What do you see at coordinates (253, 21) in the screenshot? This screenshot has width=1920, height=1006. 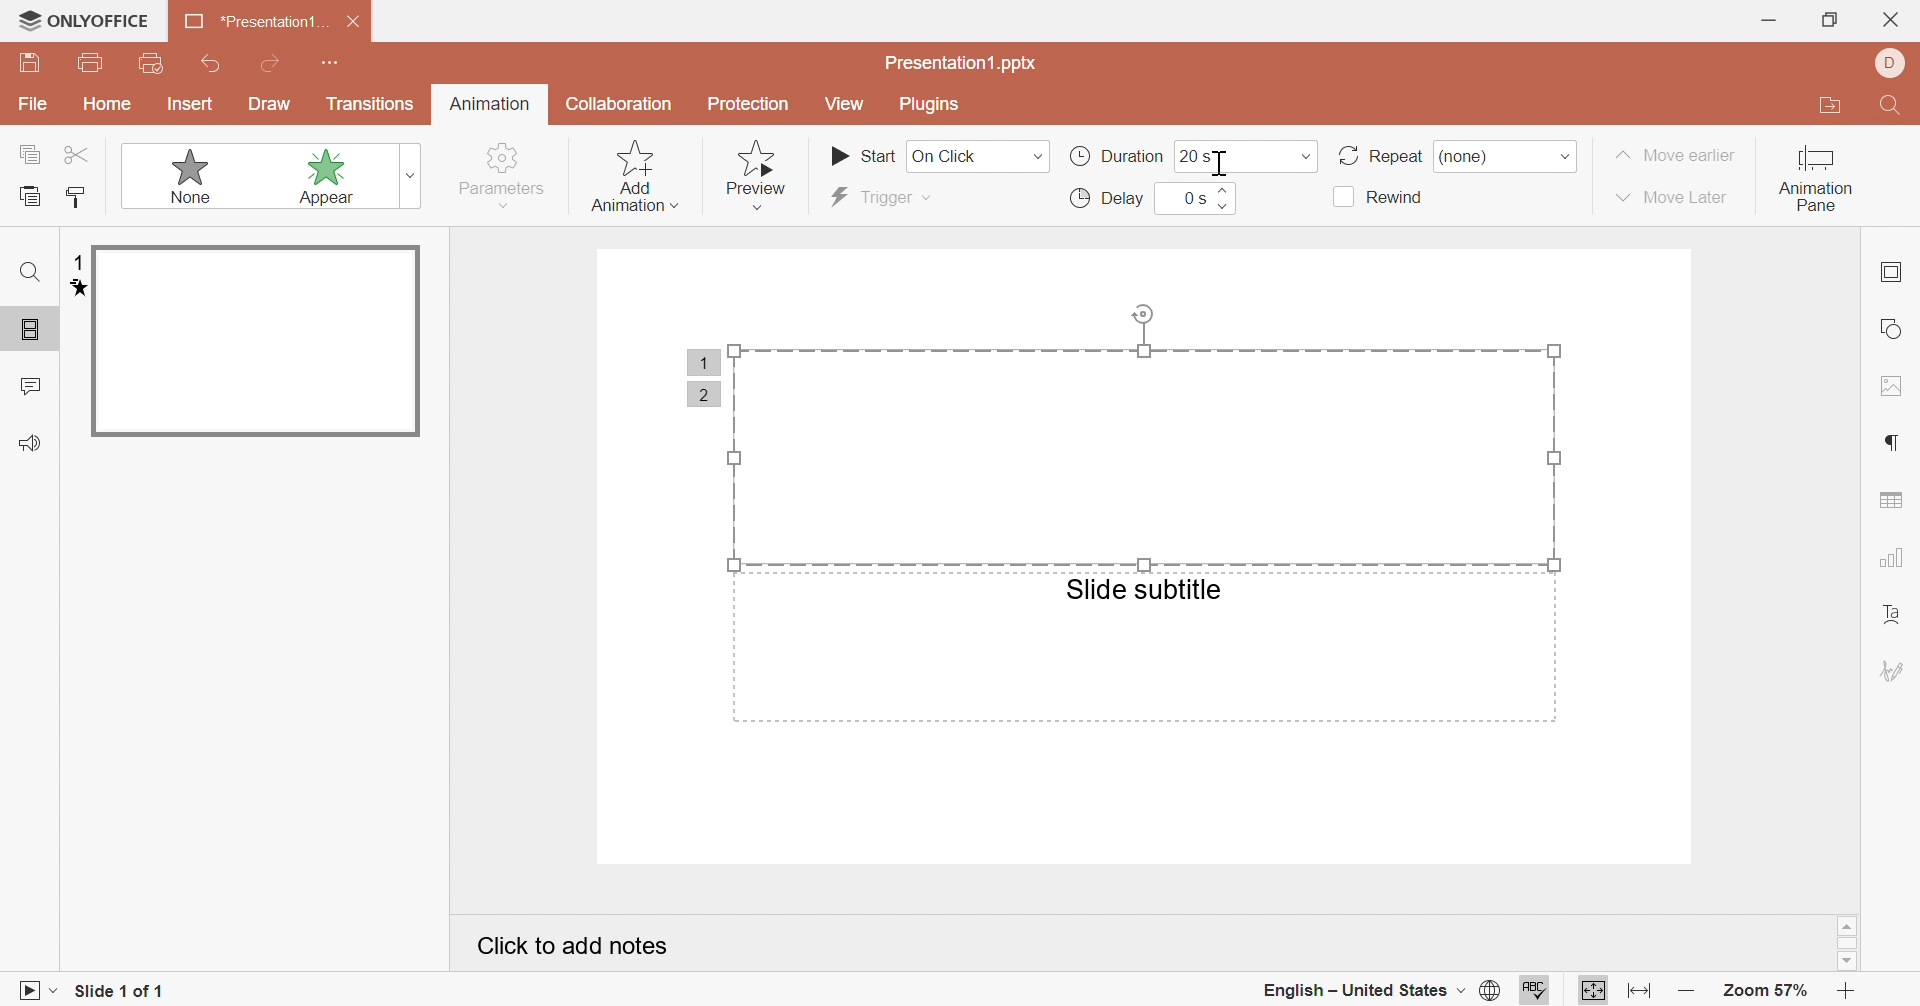 I see `*presentation1...` at bounding box center [253, 21].